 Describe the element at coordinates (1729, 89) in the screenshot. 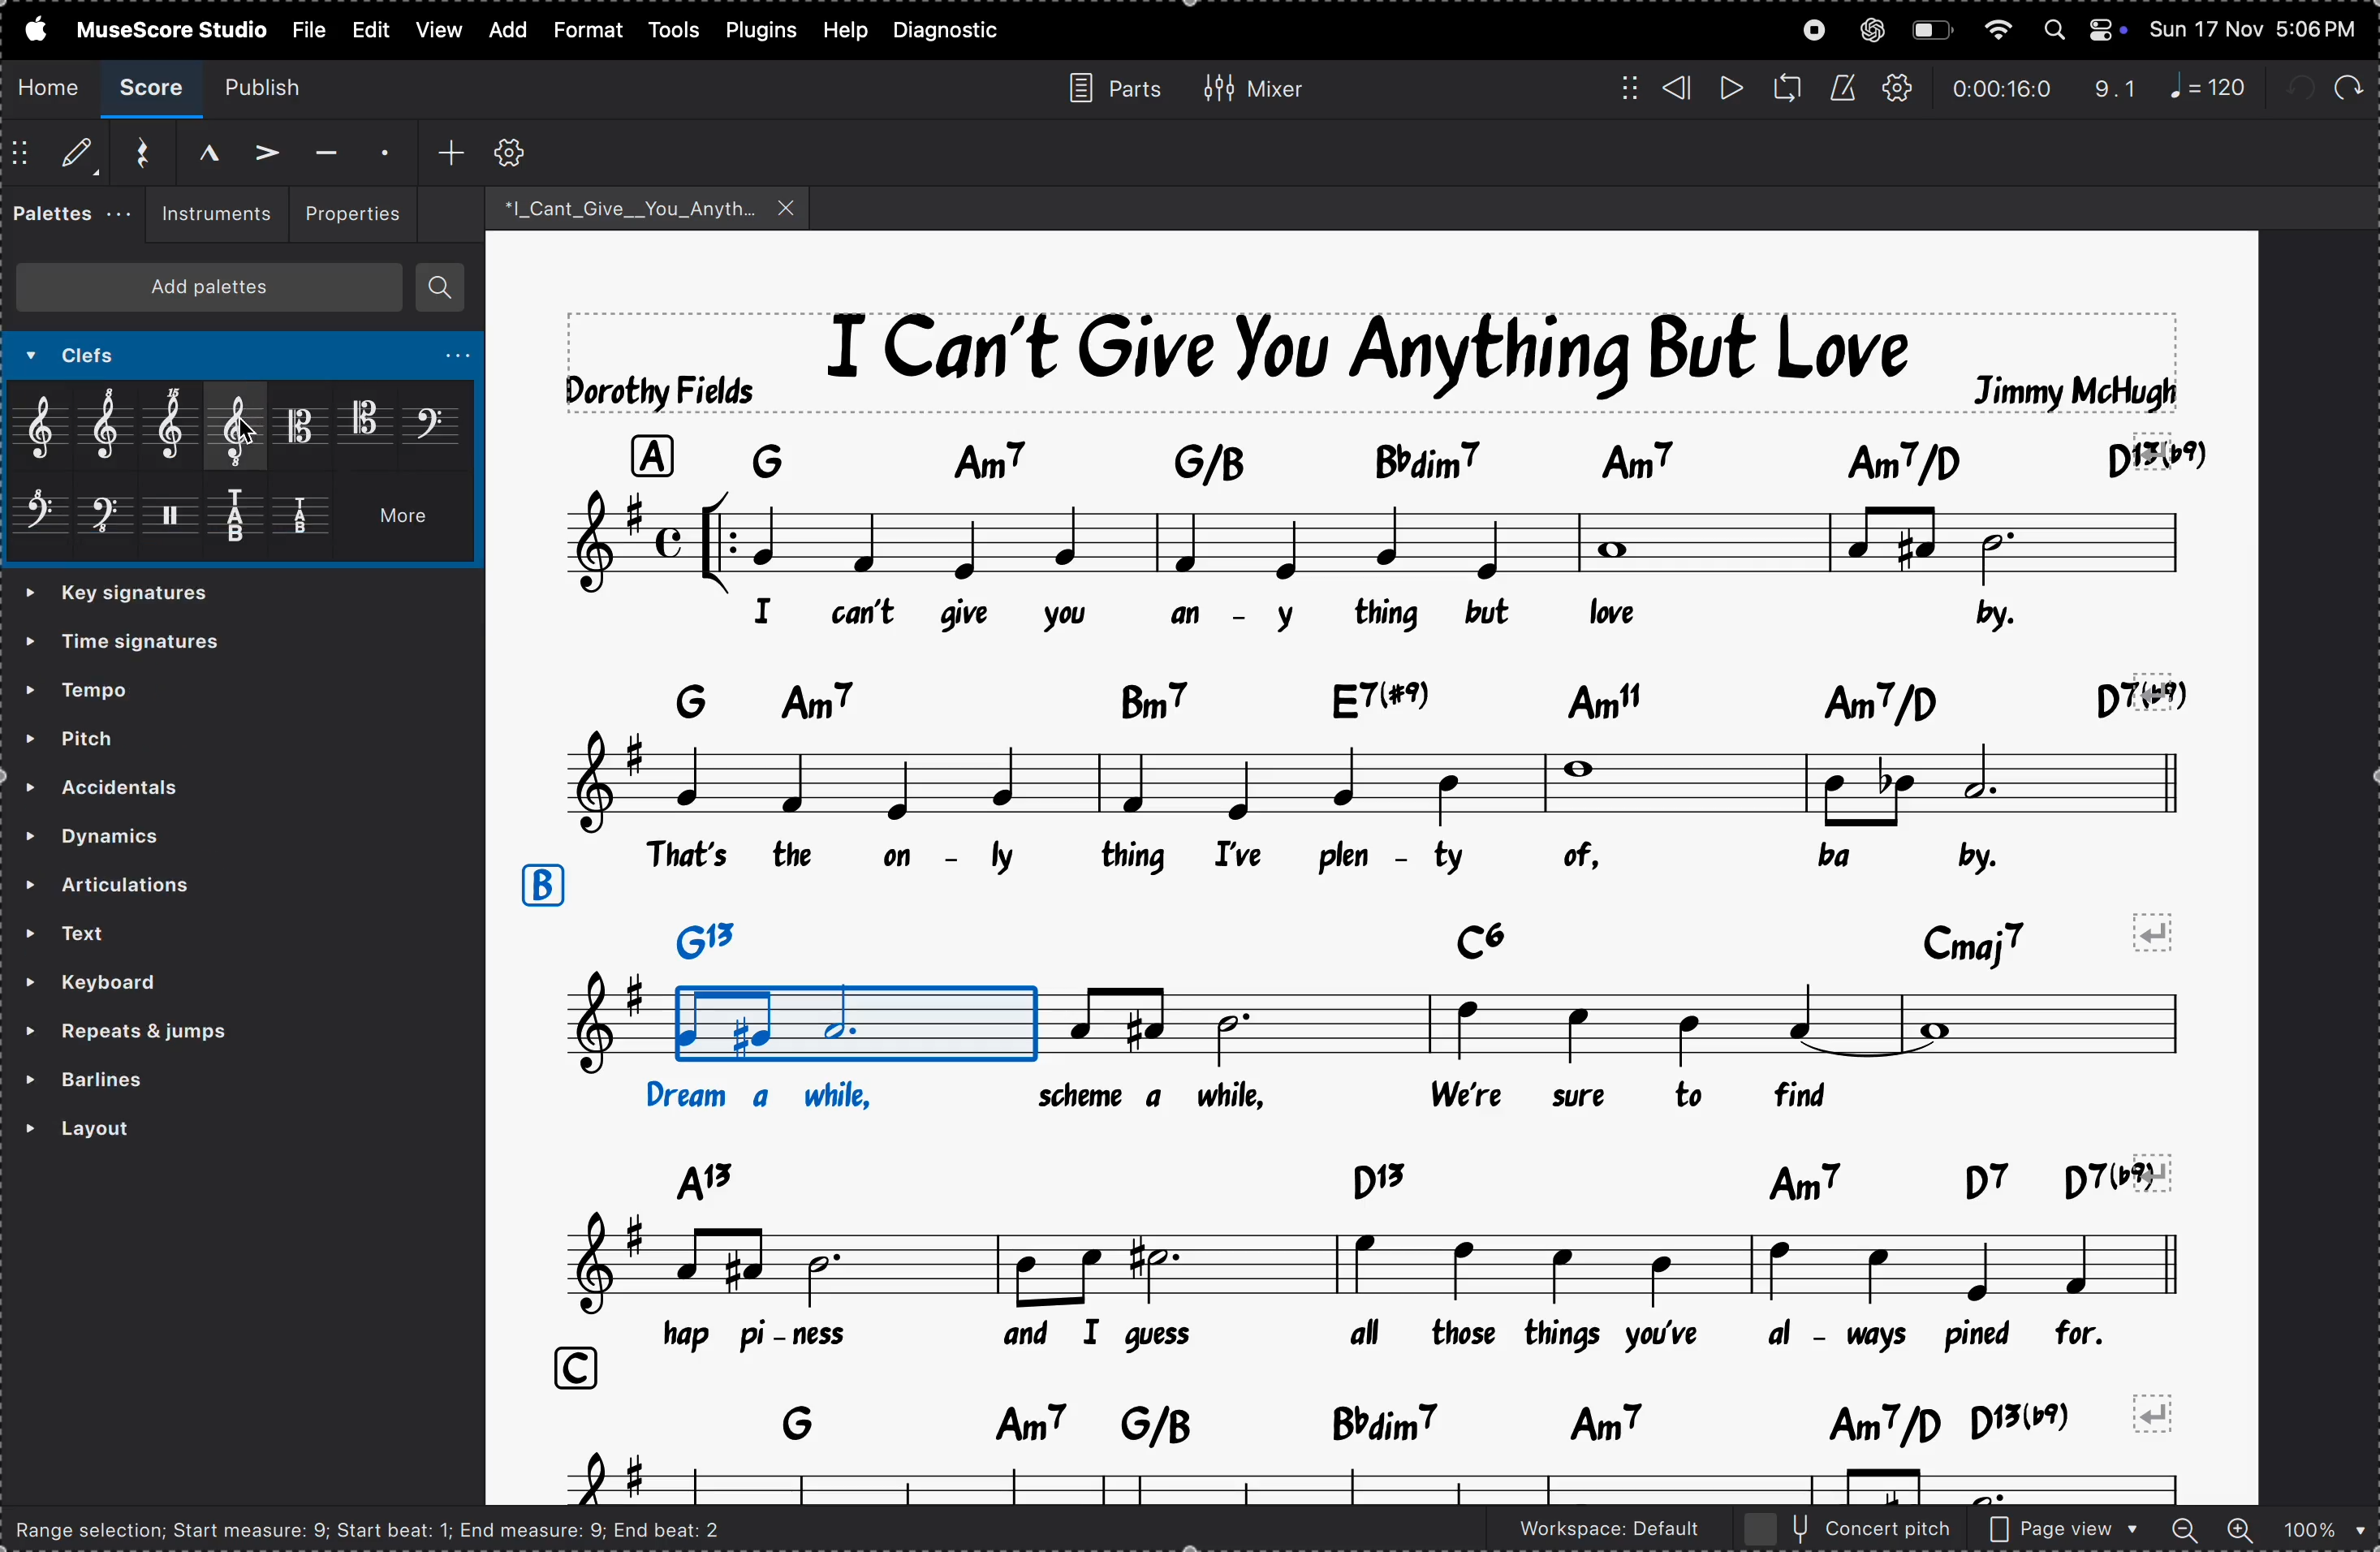

I see `play` at that location.